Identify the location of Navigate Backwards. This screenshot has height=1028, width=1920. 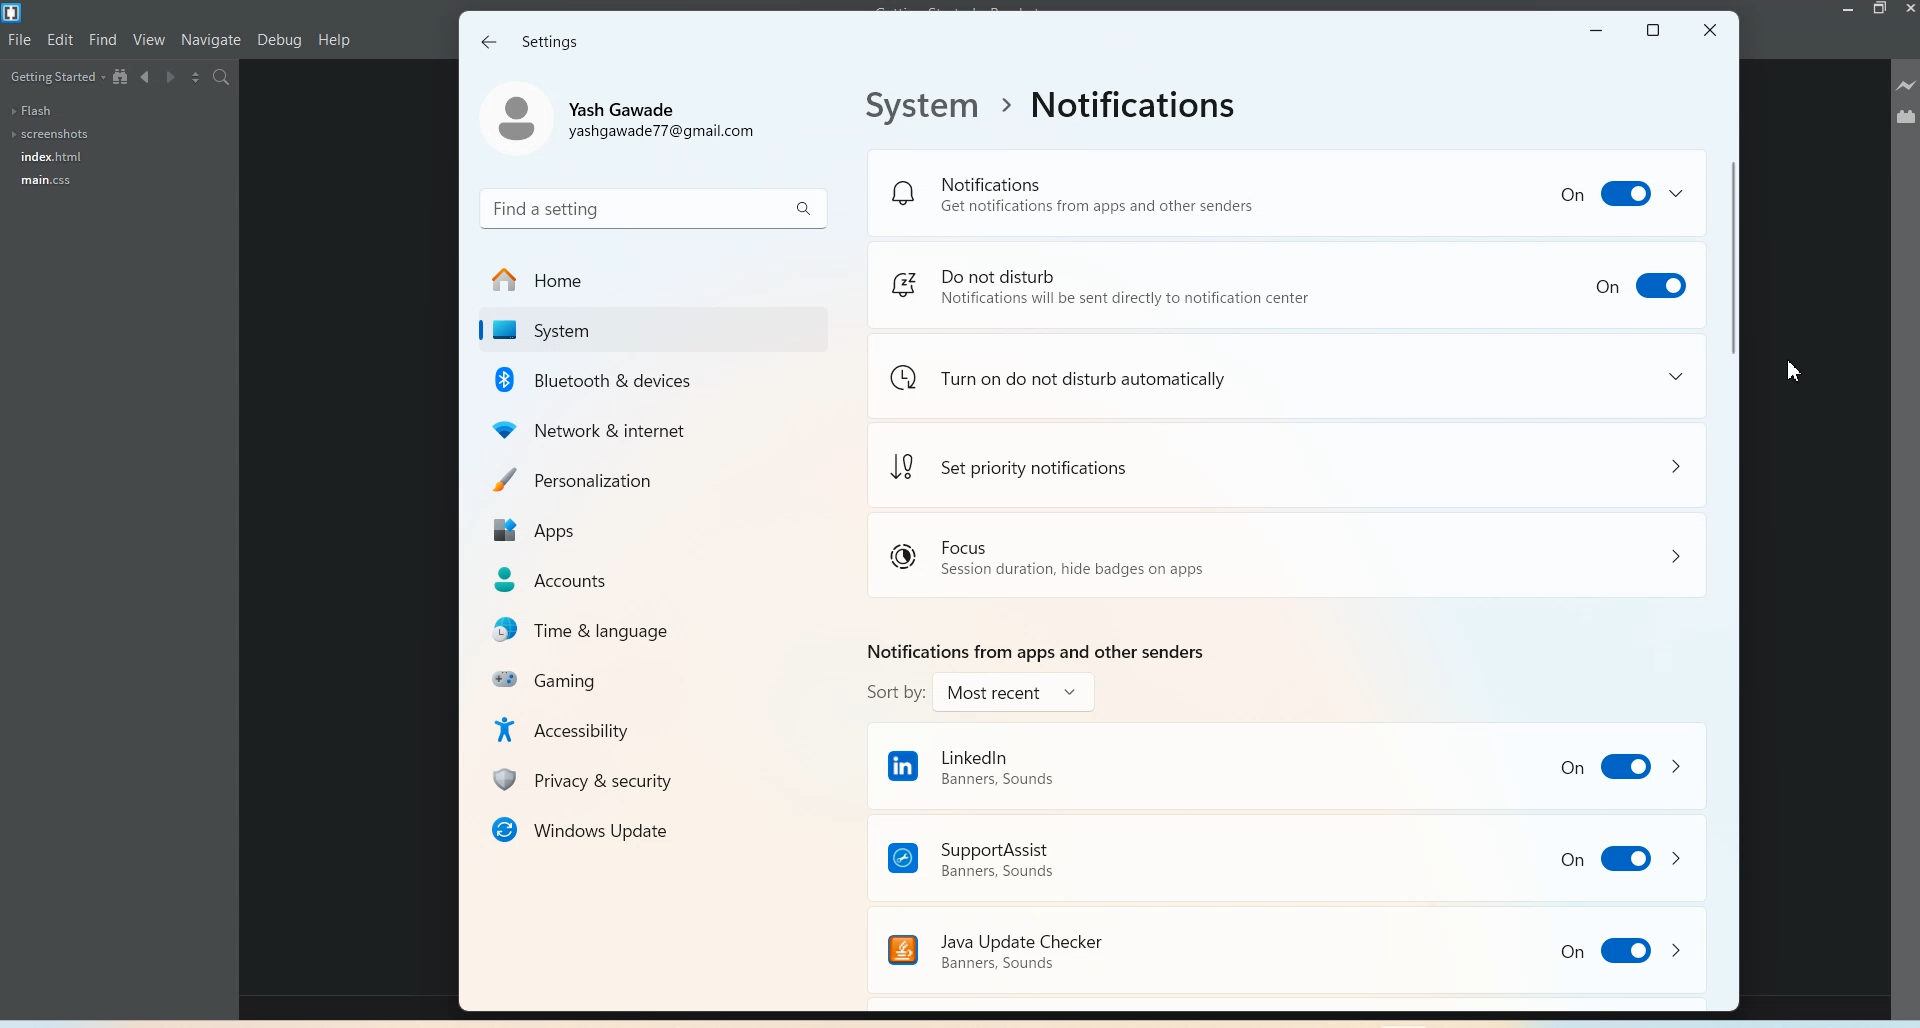
(147, 78).